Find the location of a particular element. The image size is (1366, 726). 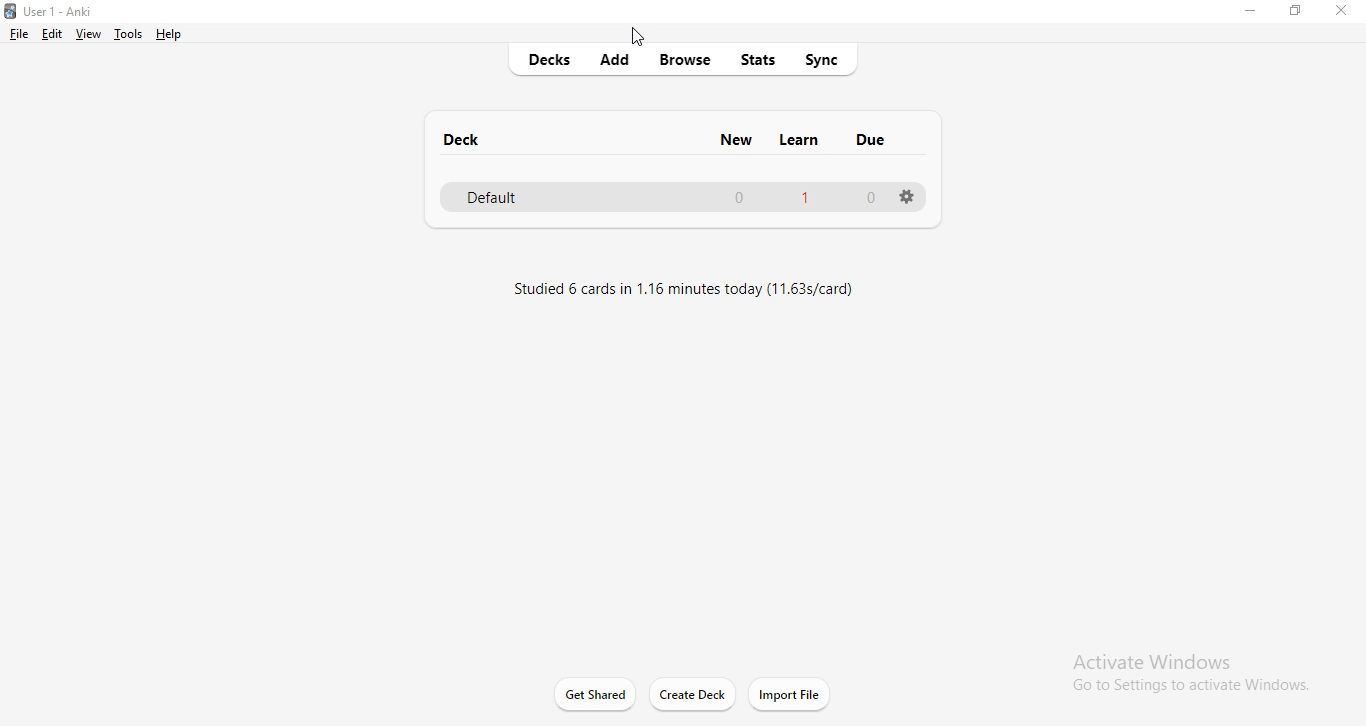

file is located at coordinates (22, 35).